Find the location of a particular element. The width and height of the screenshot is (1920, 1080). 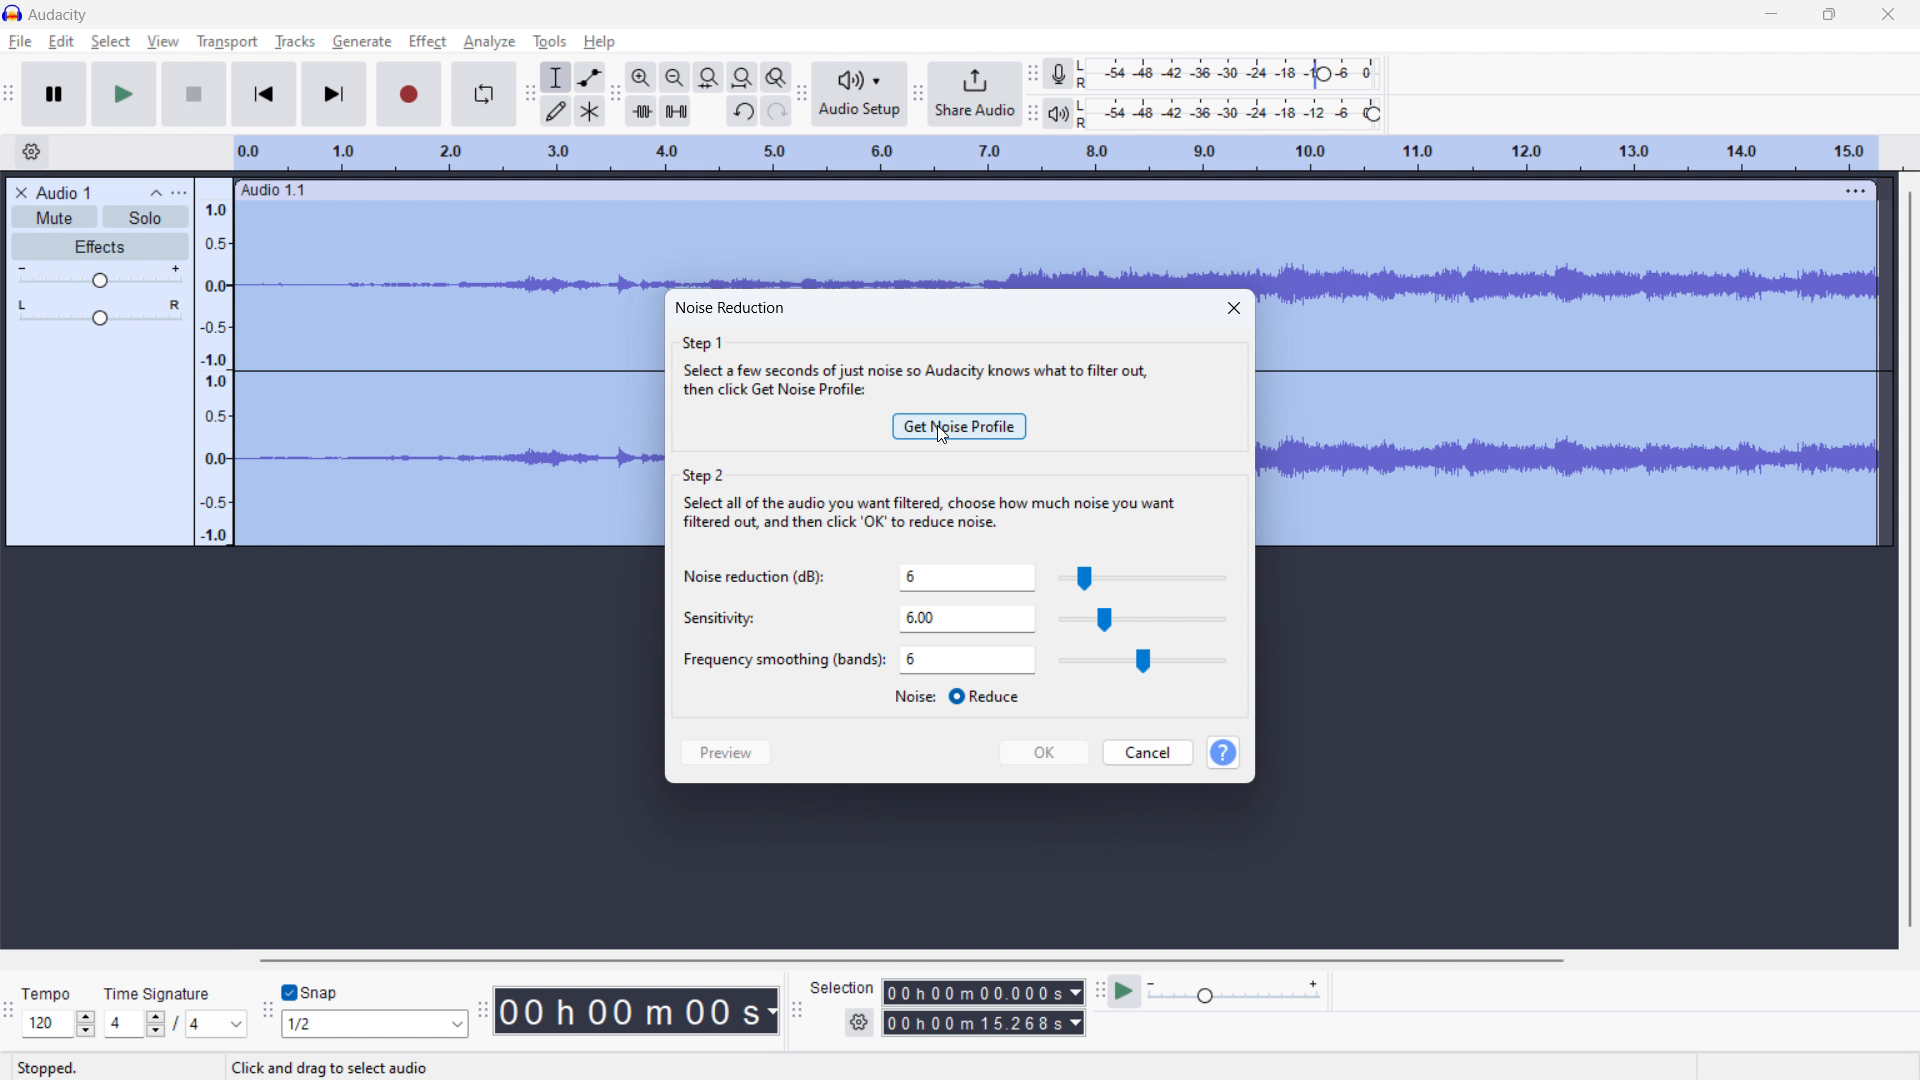

collapse is located at coordinates (154, 193).